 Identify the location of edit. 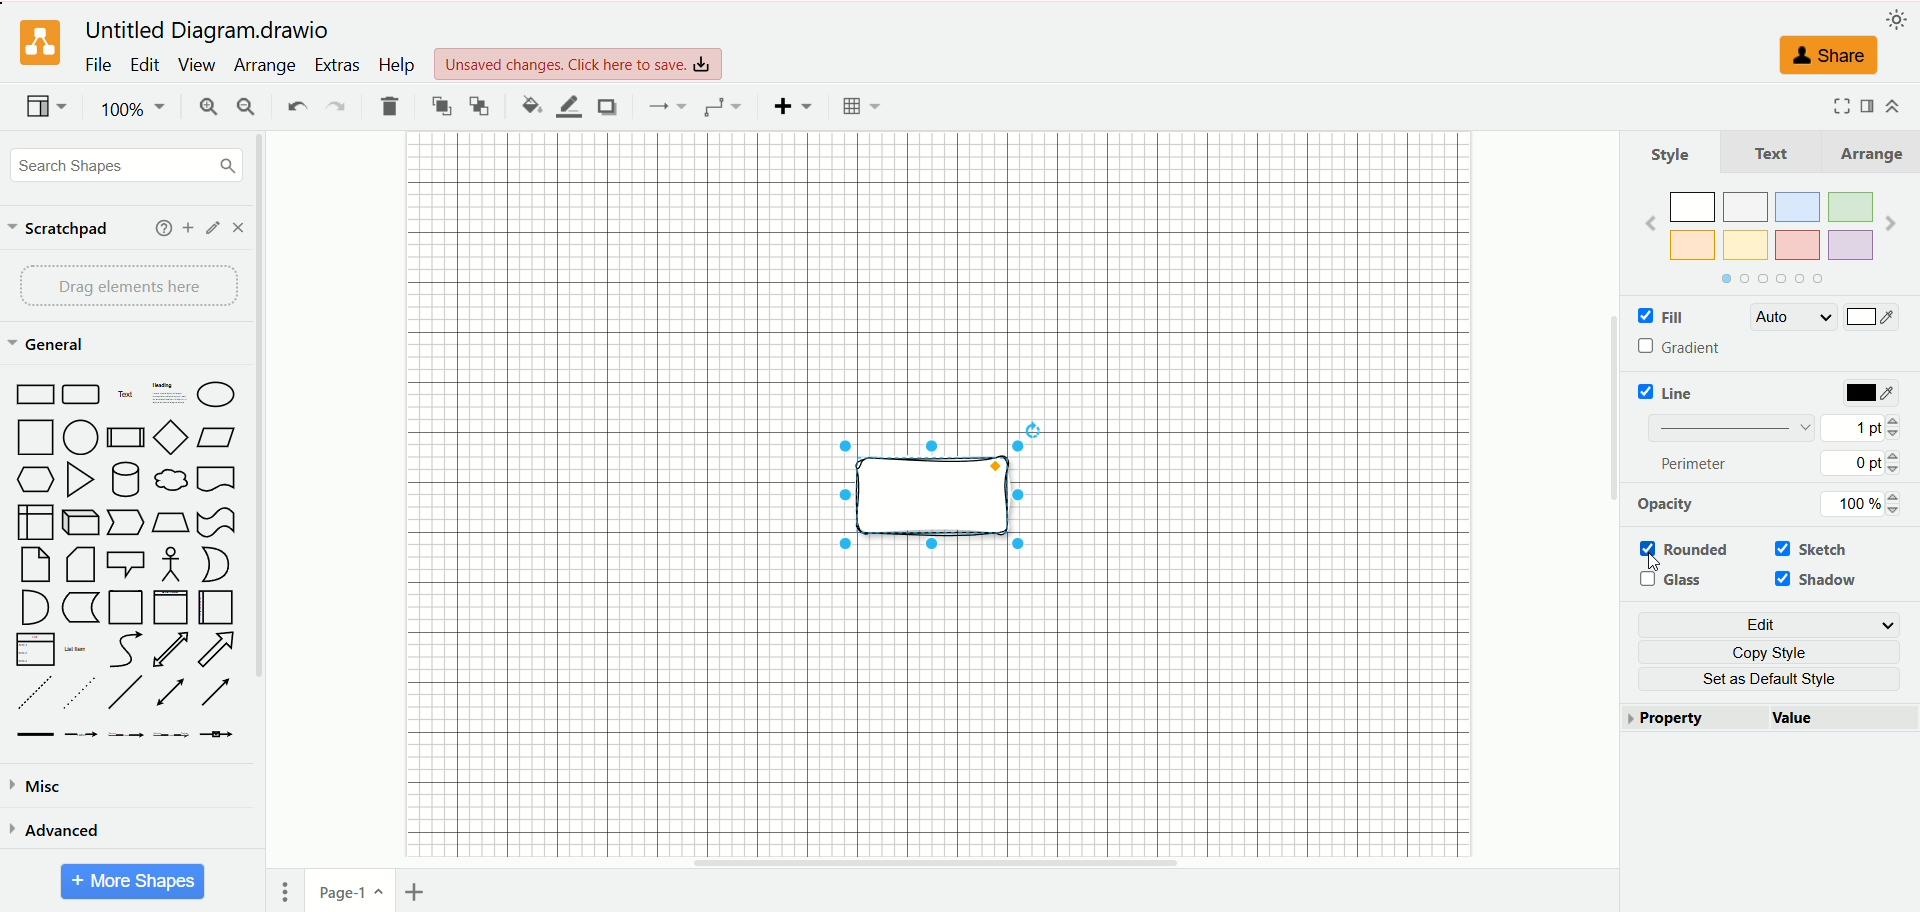
(1773, 625).